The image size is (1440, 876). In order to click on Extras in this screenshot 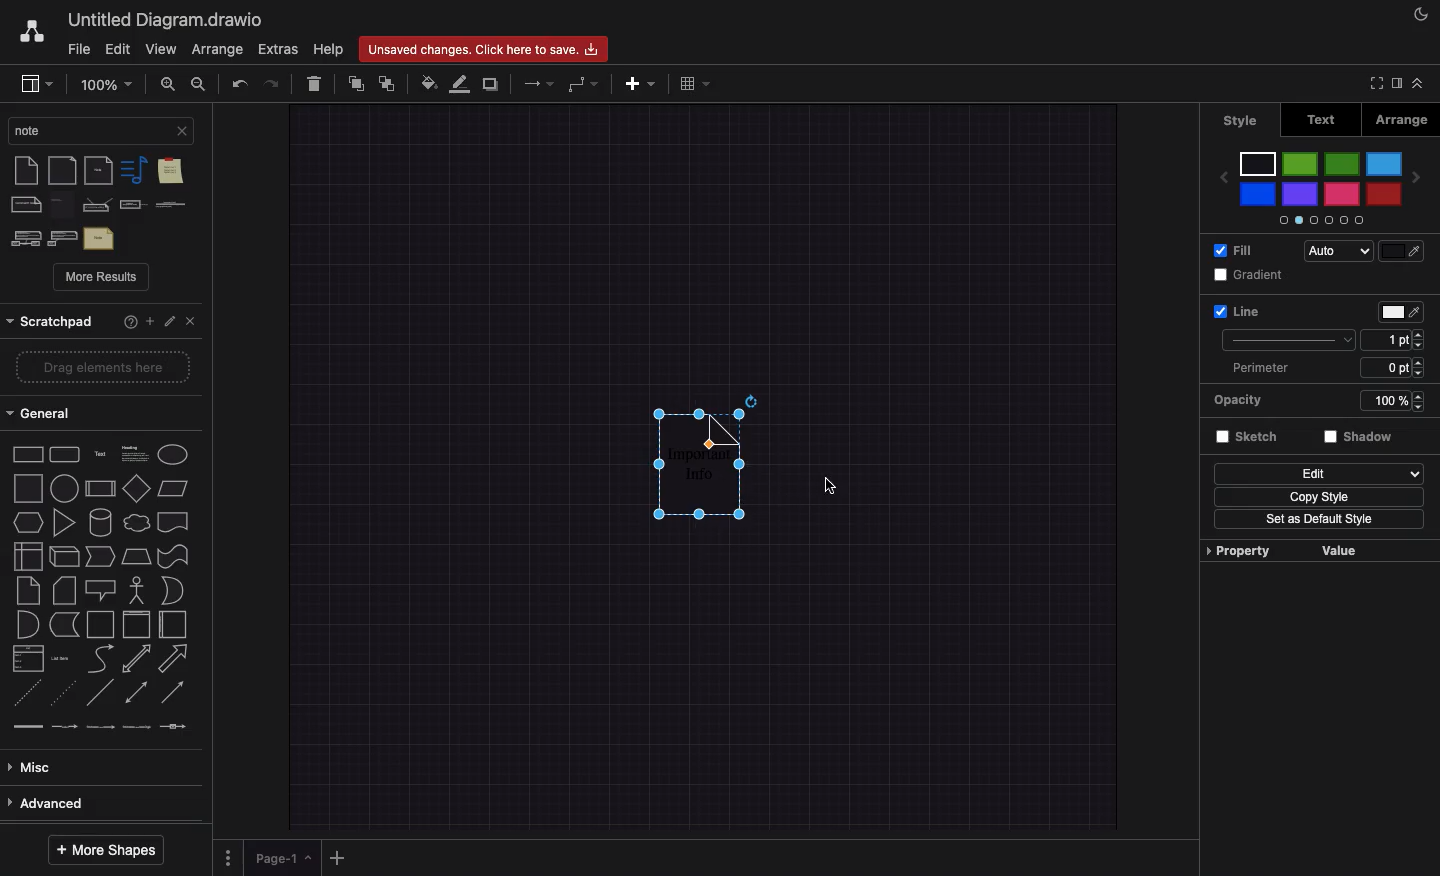, I will do `click(278, 49)`.